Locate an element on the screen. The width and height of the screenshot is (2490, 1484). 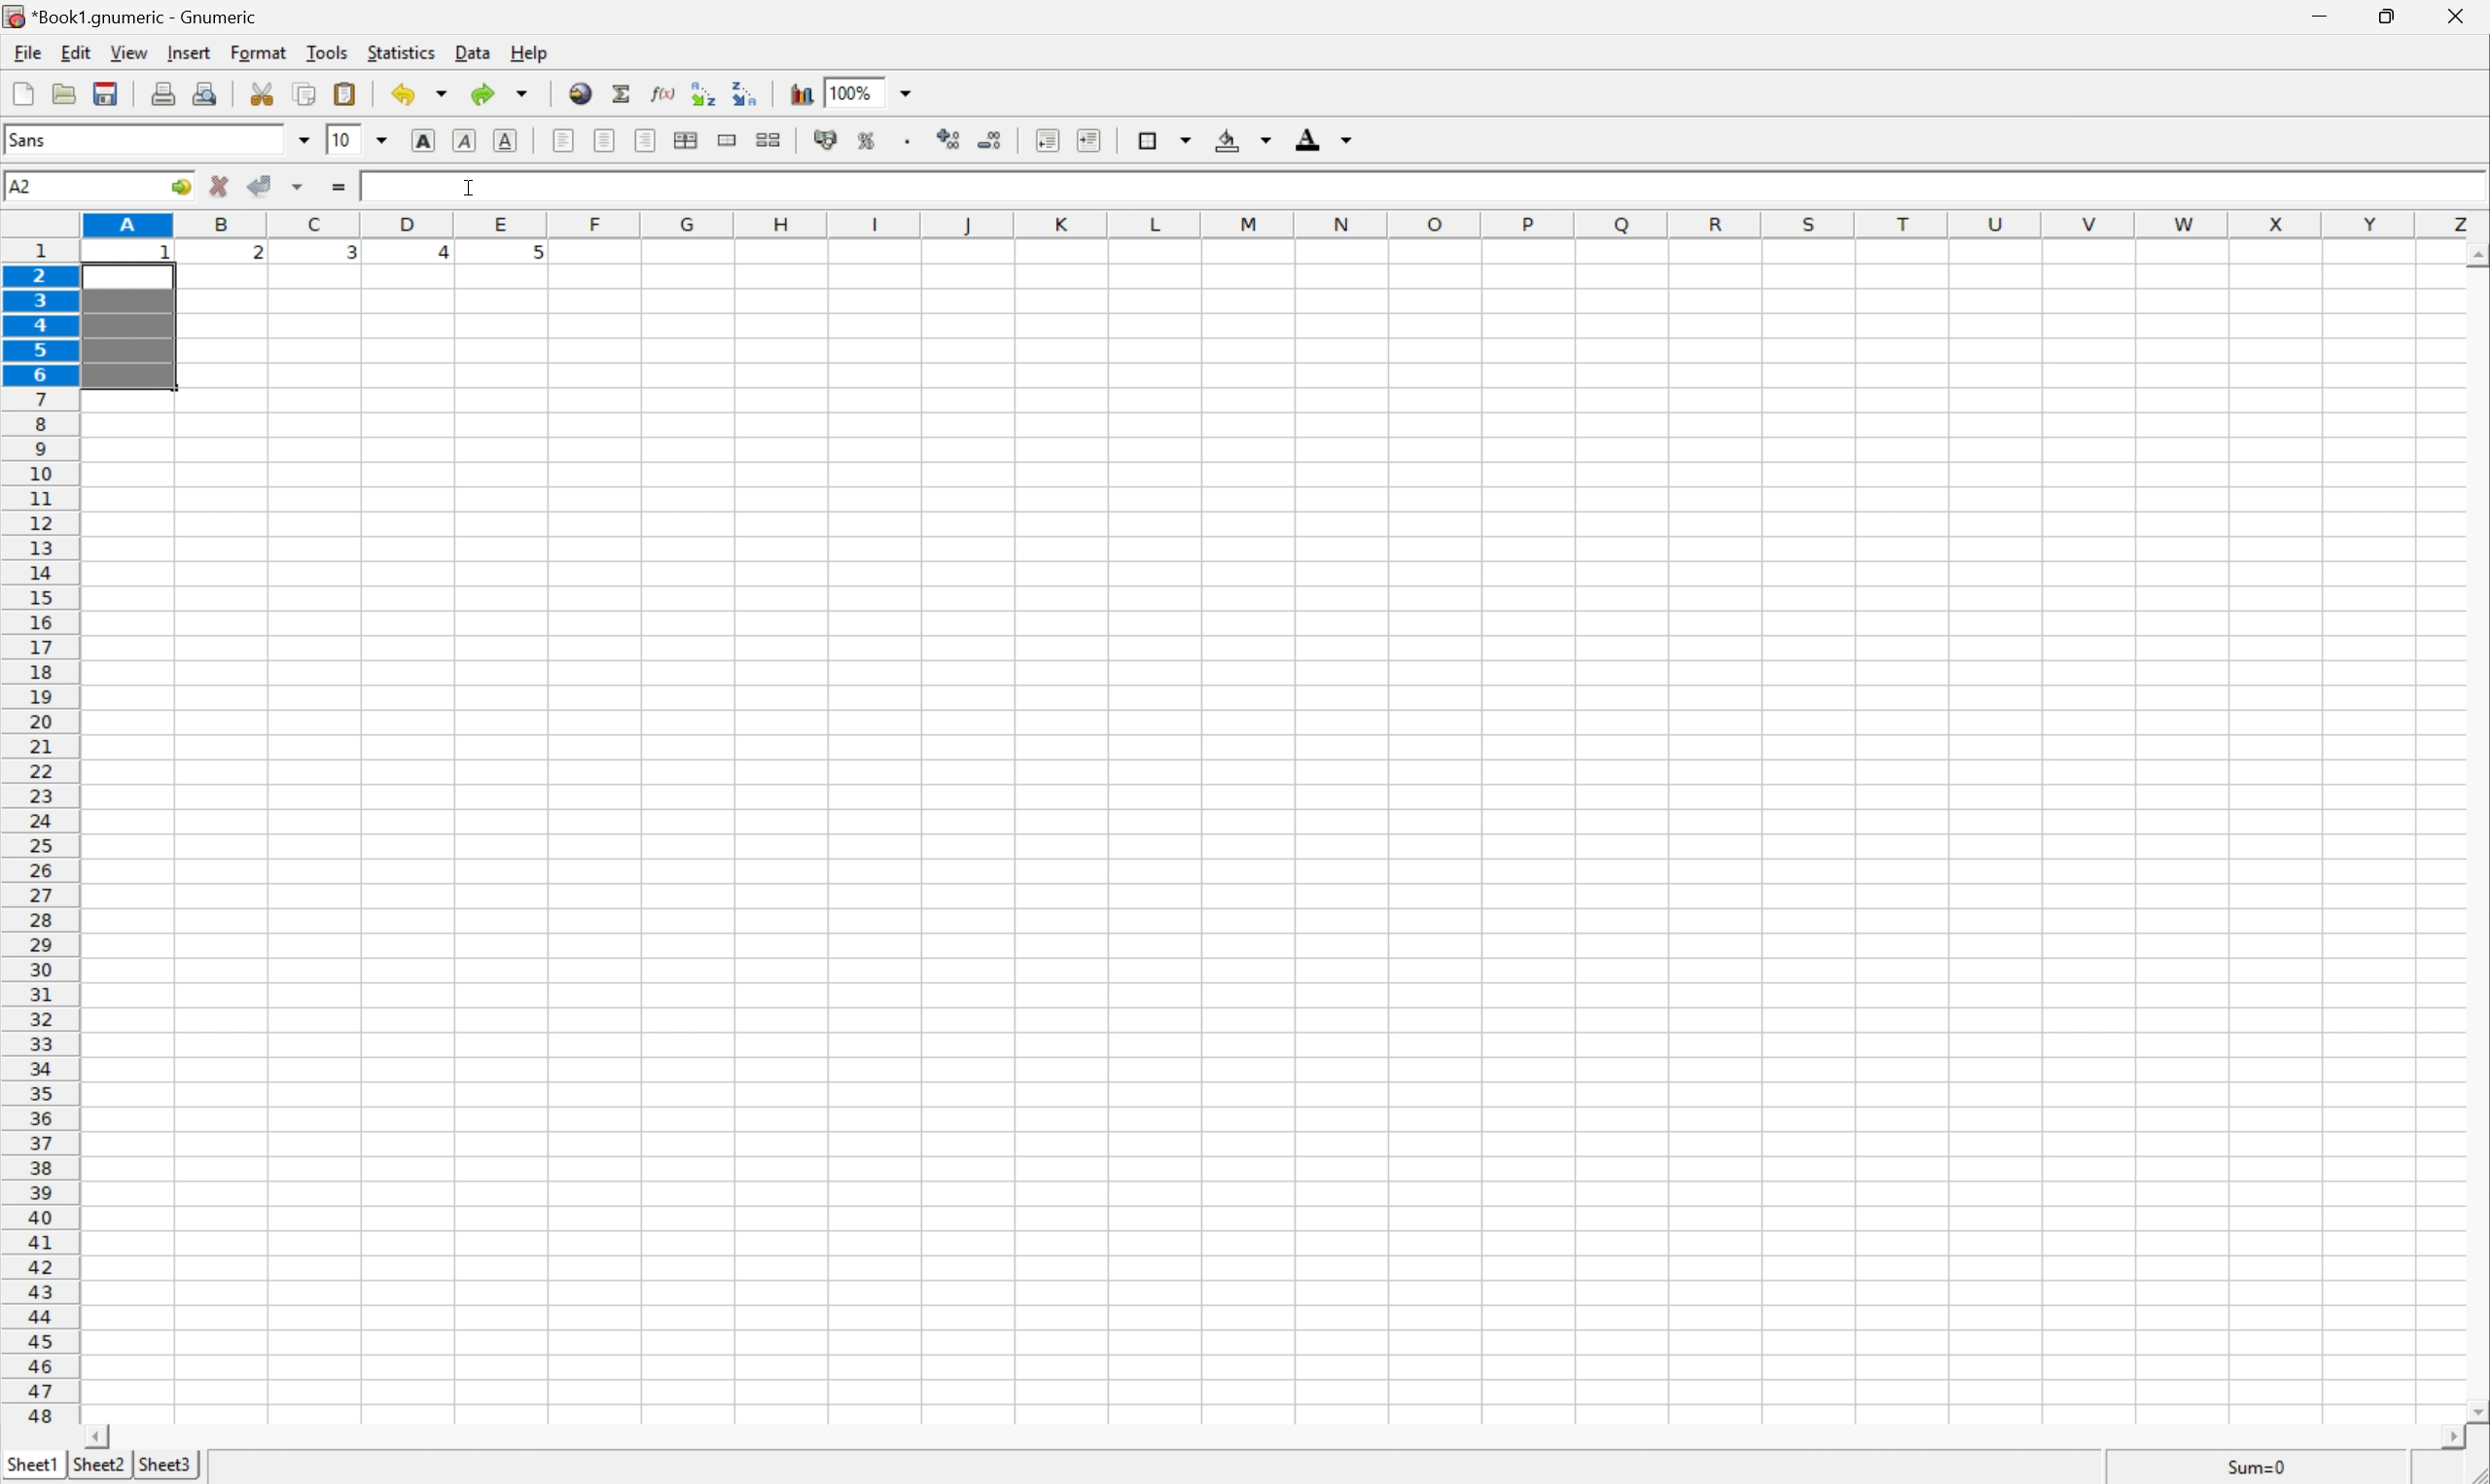
3 is located at coordinates (350, 257).